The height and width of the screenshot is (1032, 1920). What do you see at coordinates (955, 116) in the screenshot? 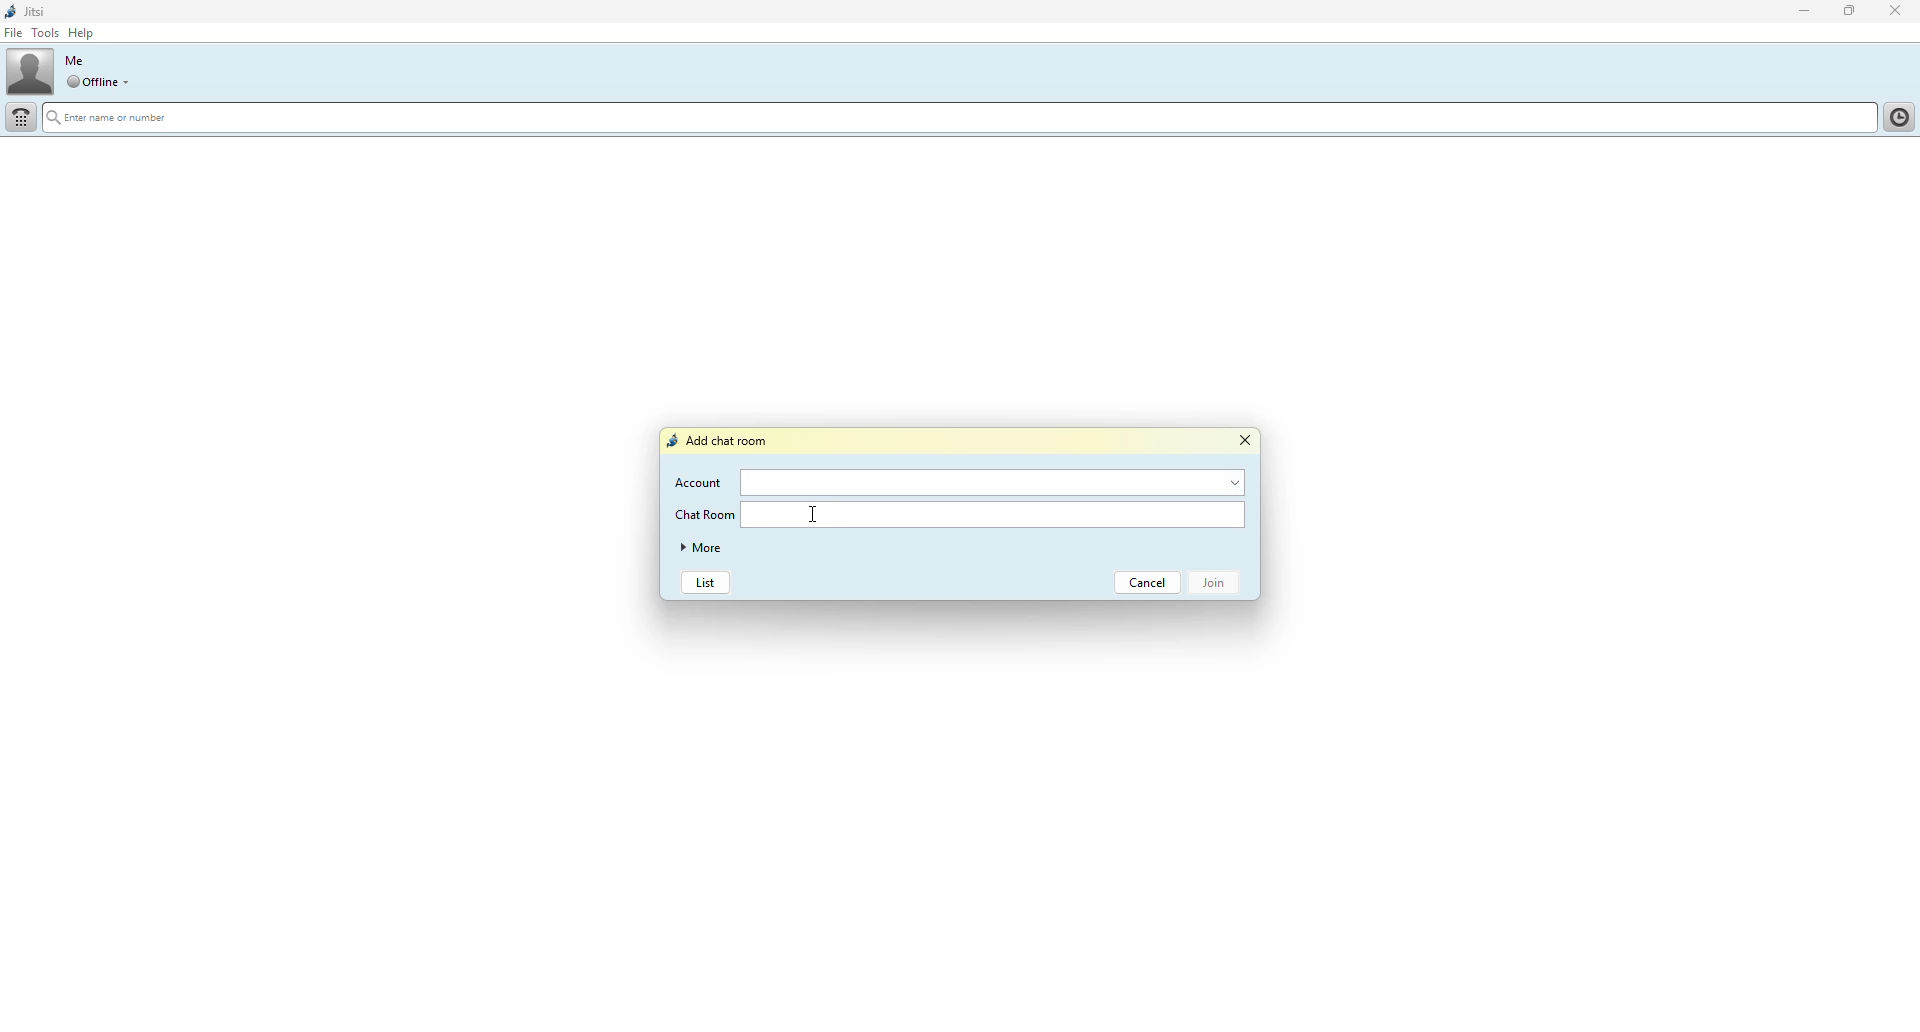
I see `search name` at bounding box center [955, 116].